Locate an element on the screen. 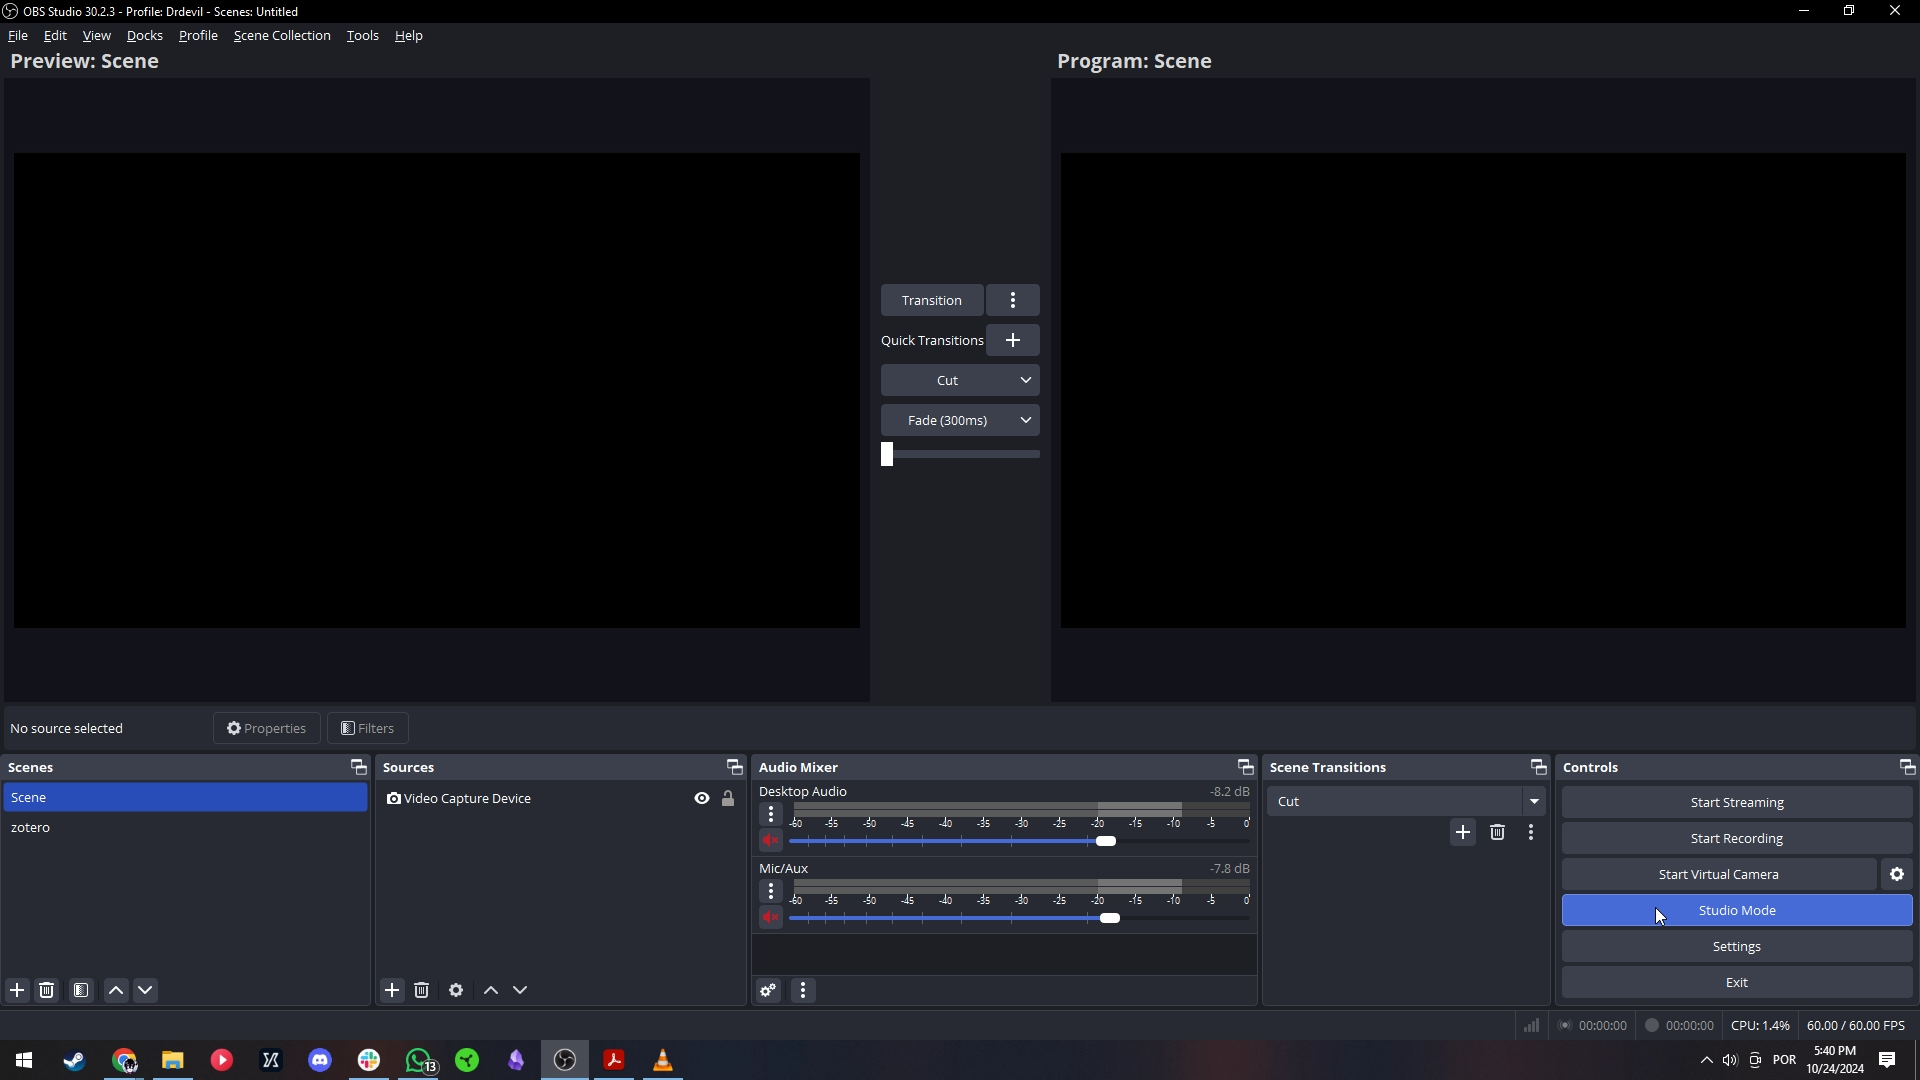 The image size is (1920, 1080). Scene program is located at coordinates (1137, 63).